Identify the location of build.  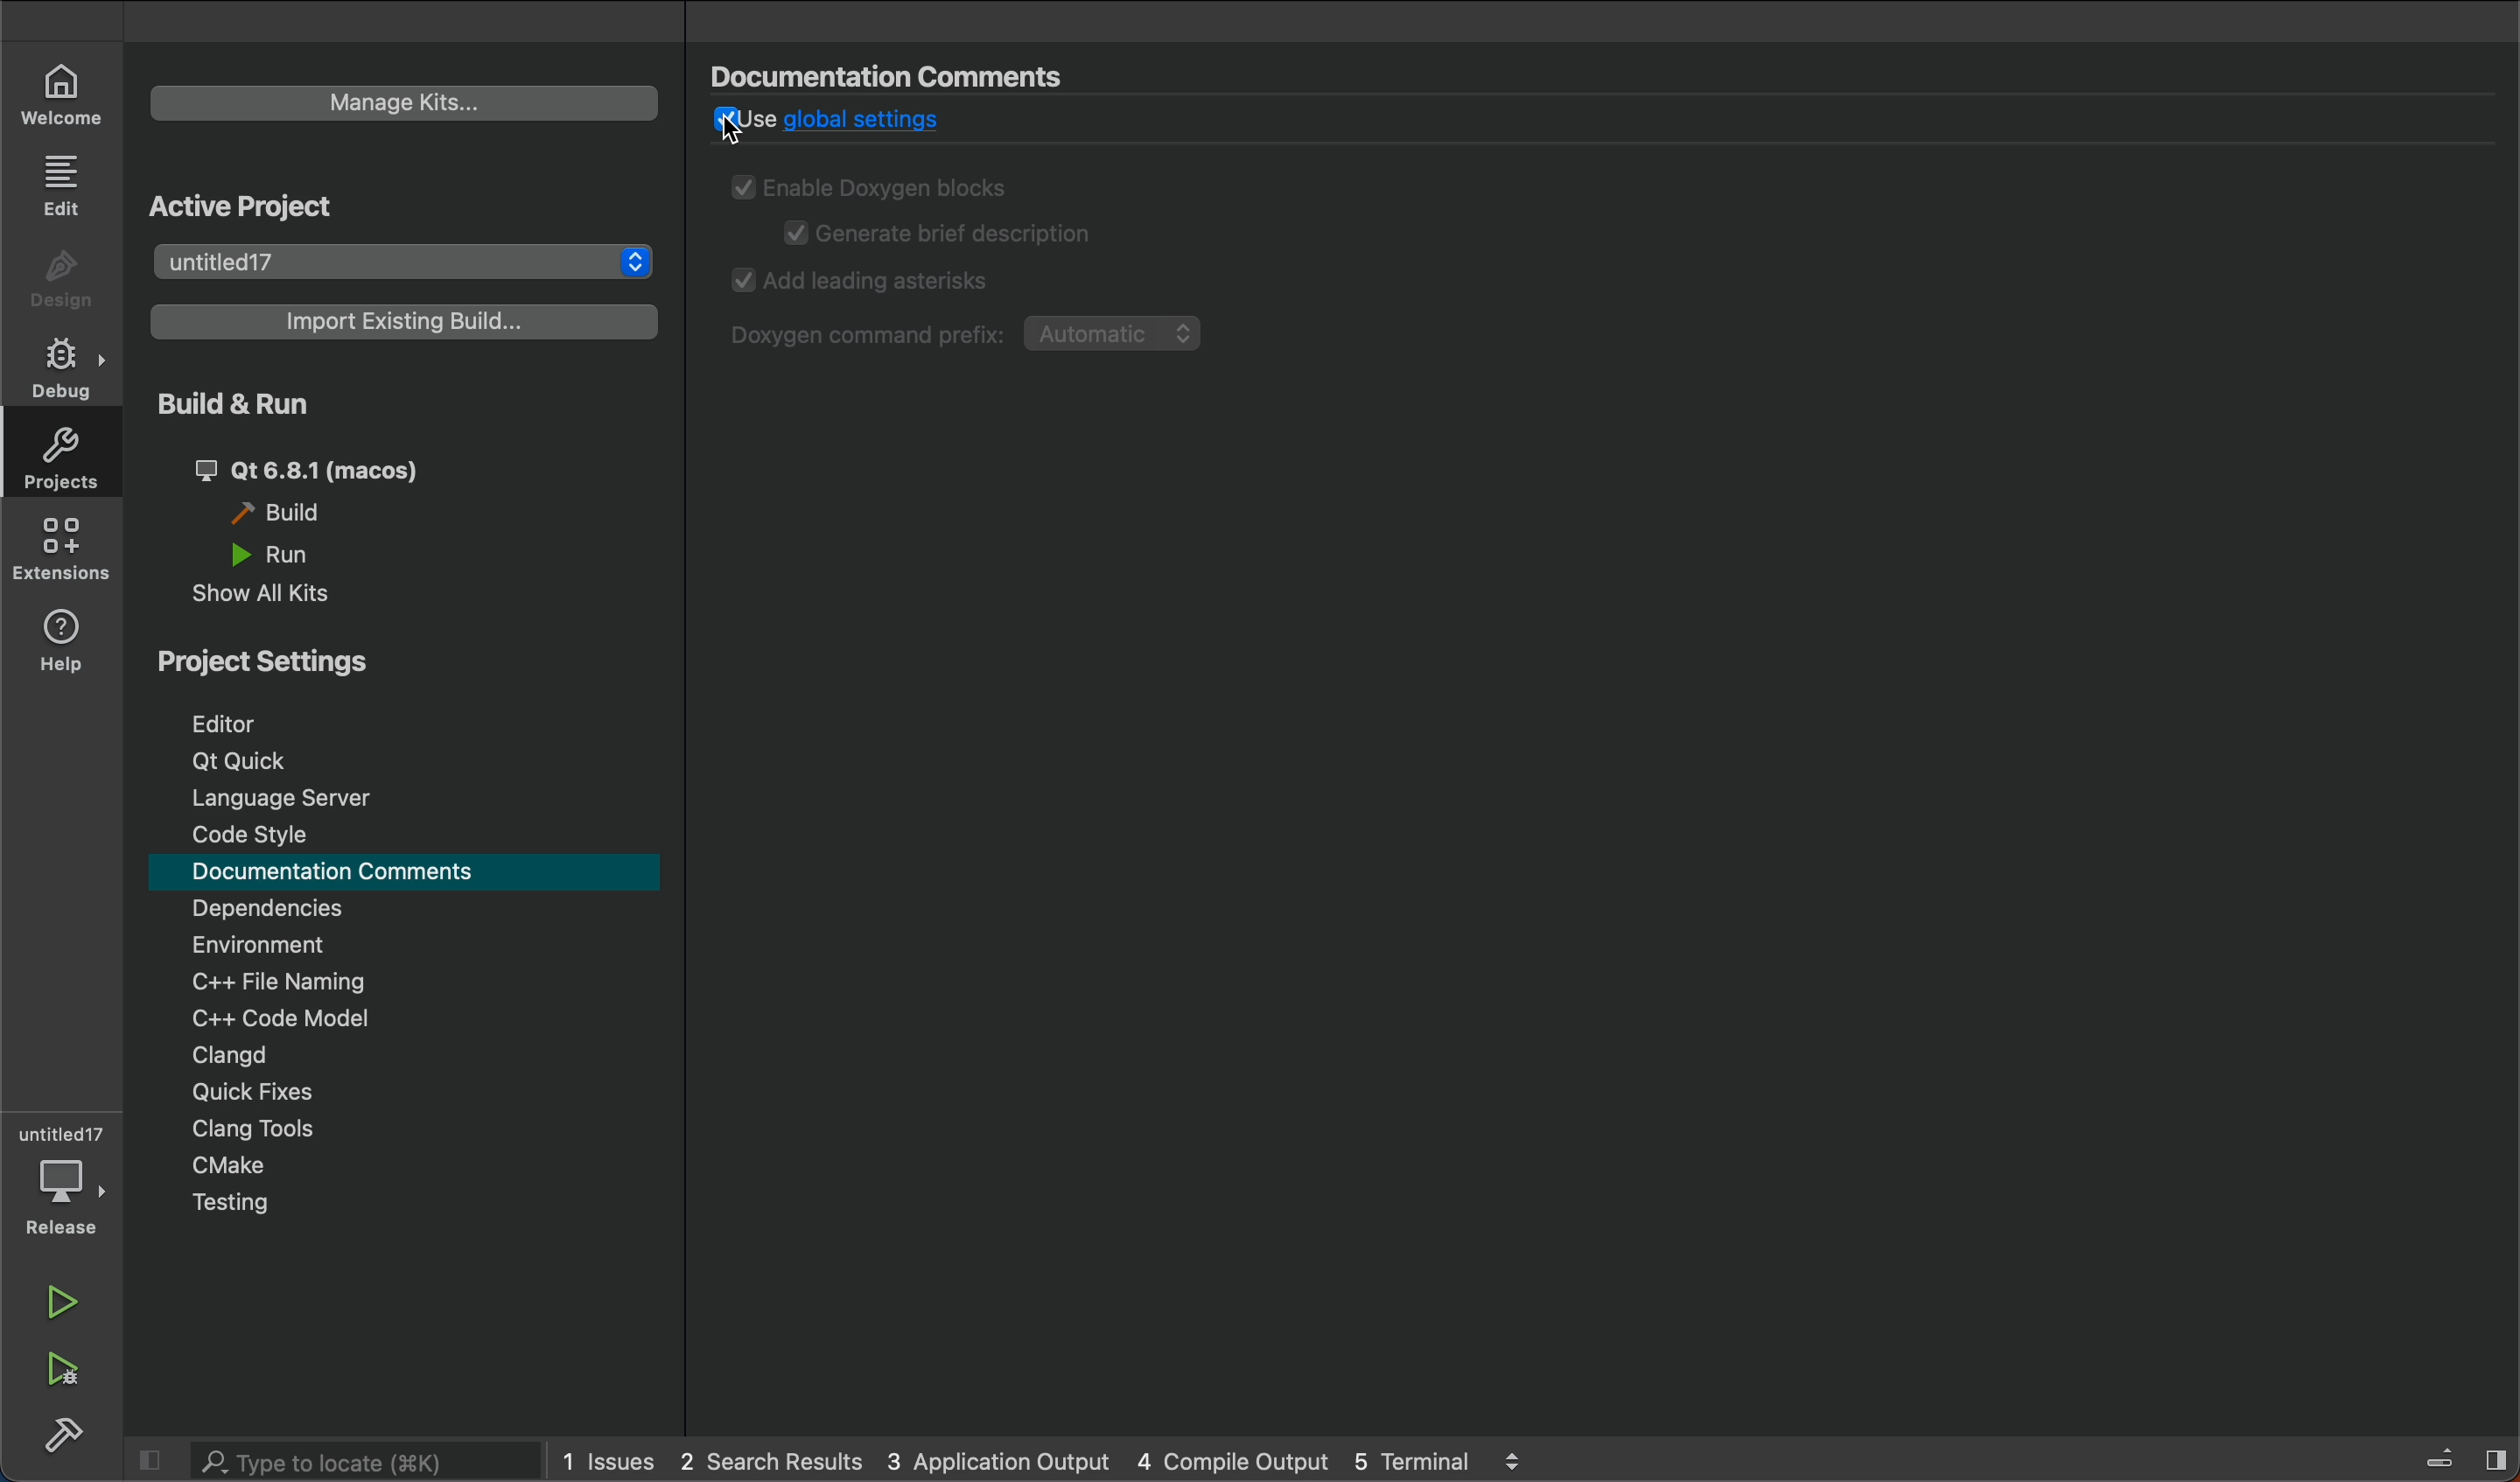
(68, 1441).